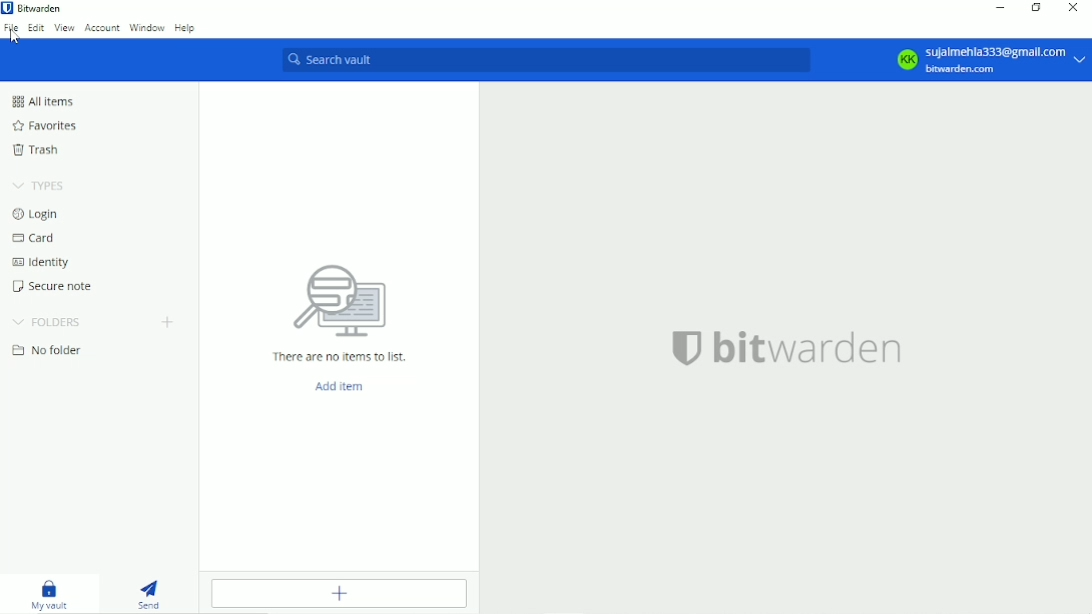 The image size is (1092, 614). Describe the element at coordinates (788, 350) in the screenshot. I see `bitwarden` at that location.